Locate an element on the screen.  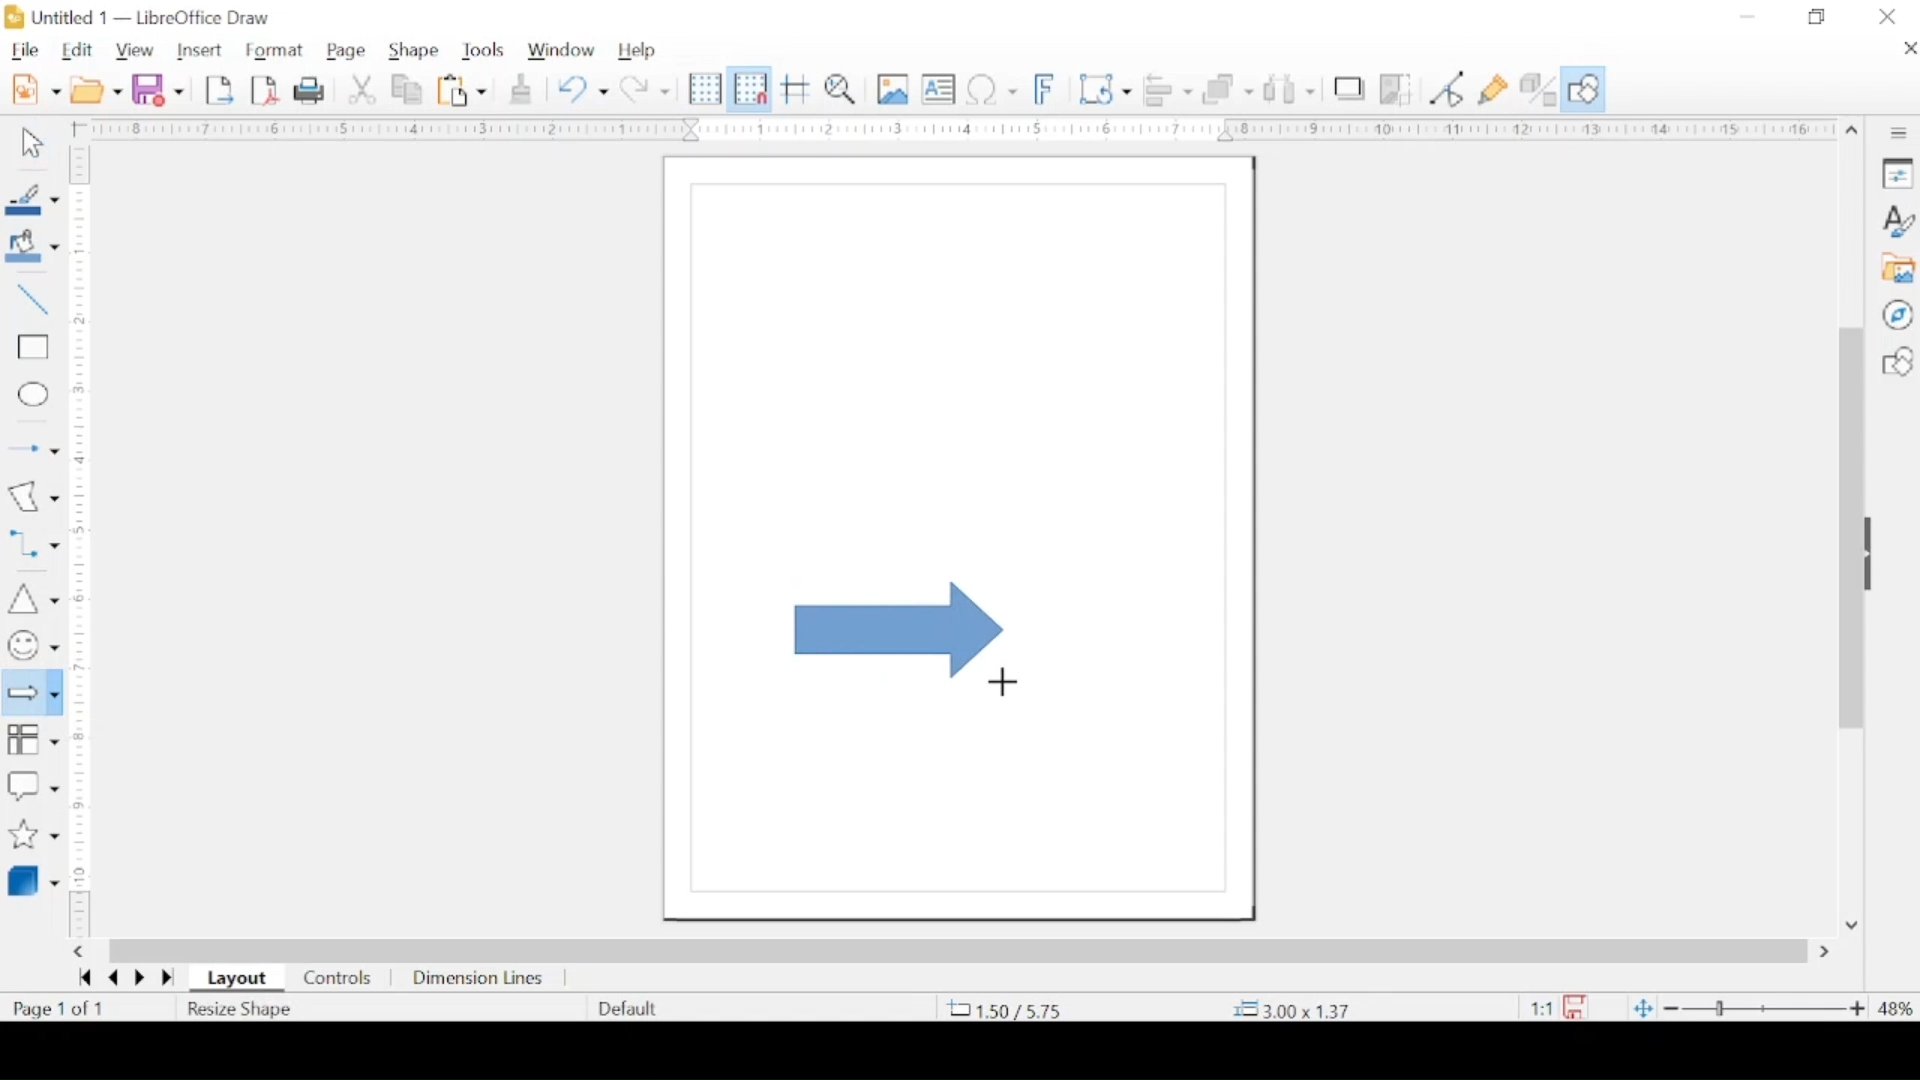
insert curves & polygons is located at coordinates (33, 496).